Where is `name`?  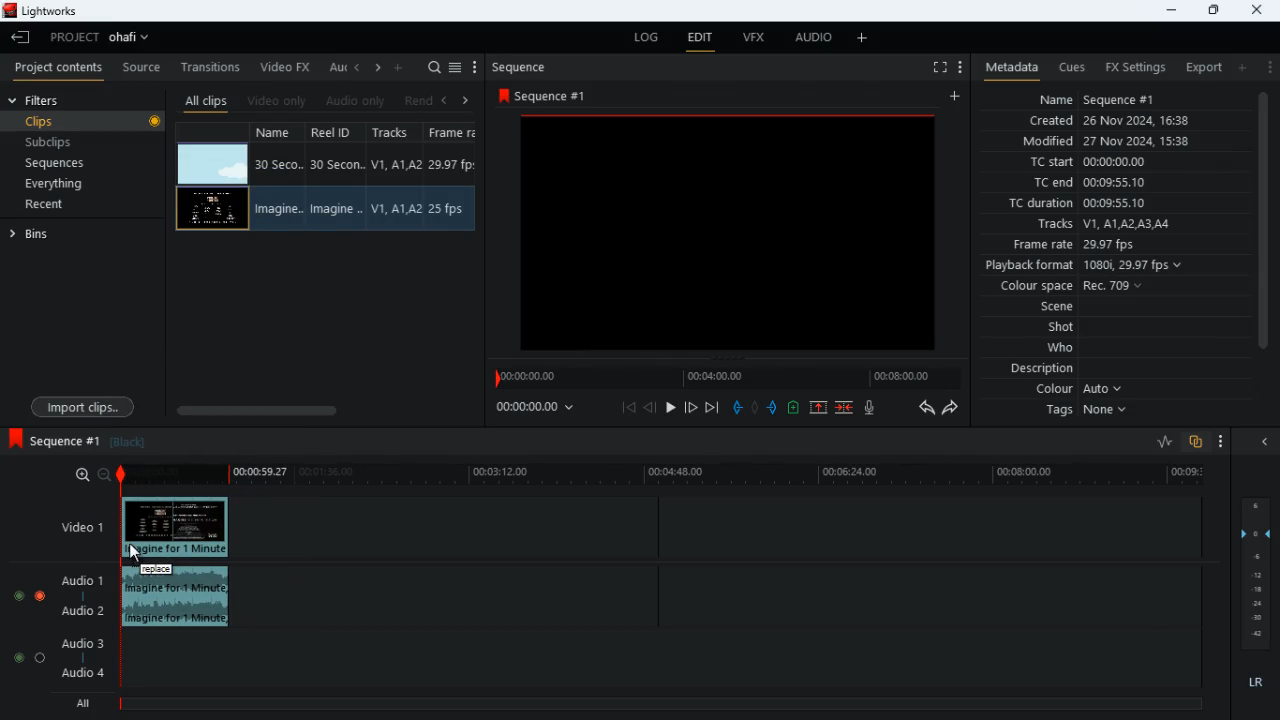
name is located at coordinates (1097, 99).